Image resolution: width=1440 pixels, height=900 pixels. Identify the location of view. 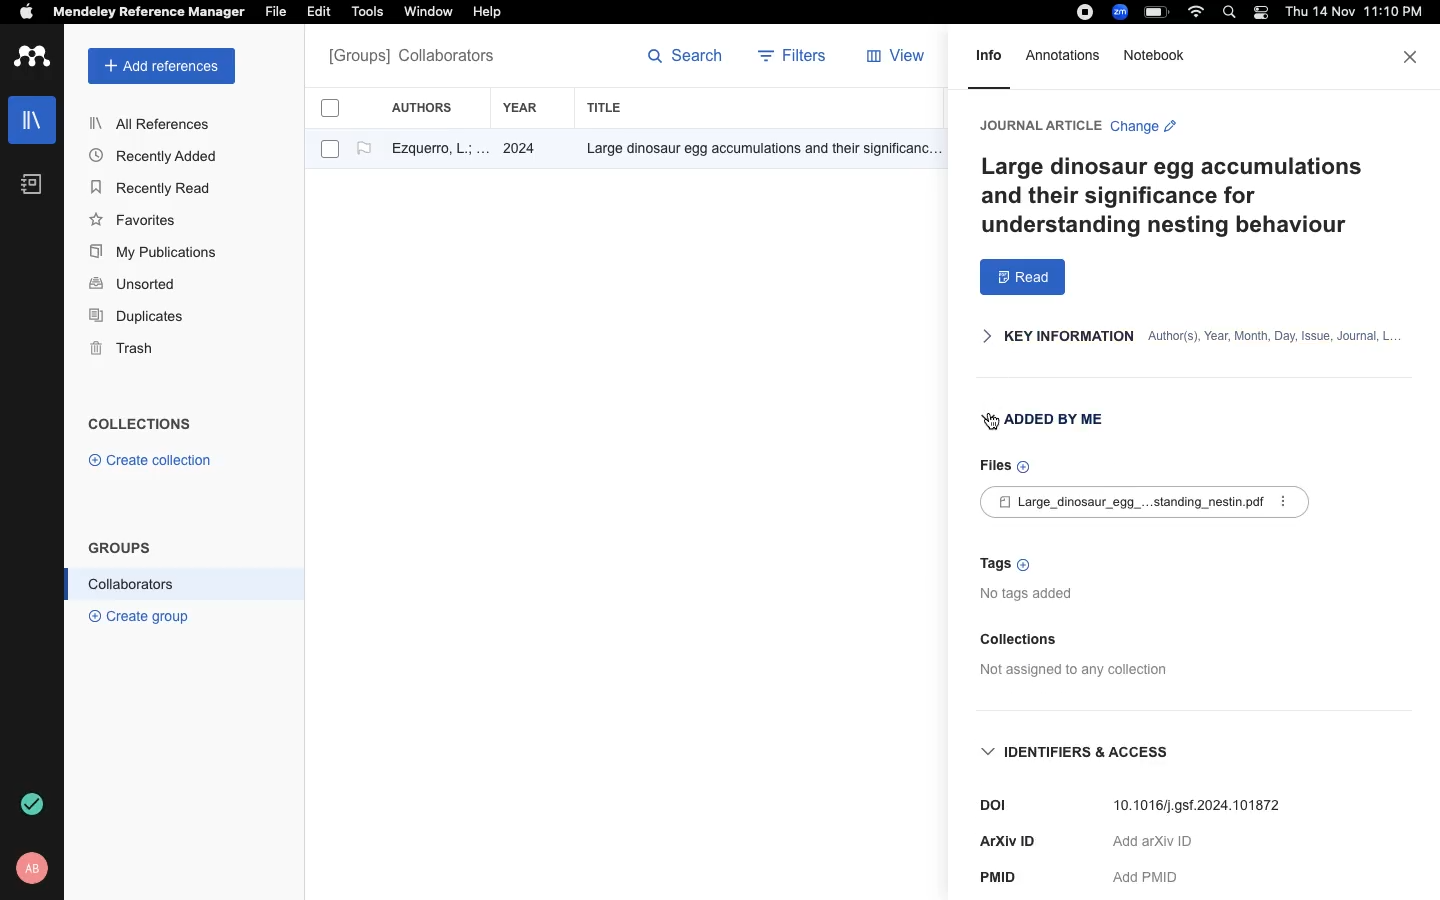
(900, 60).